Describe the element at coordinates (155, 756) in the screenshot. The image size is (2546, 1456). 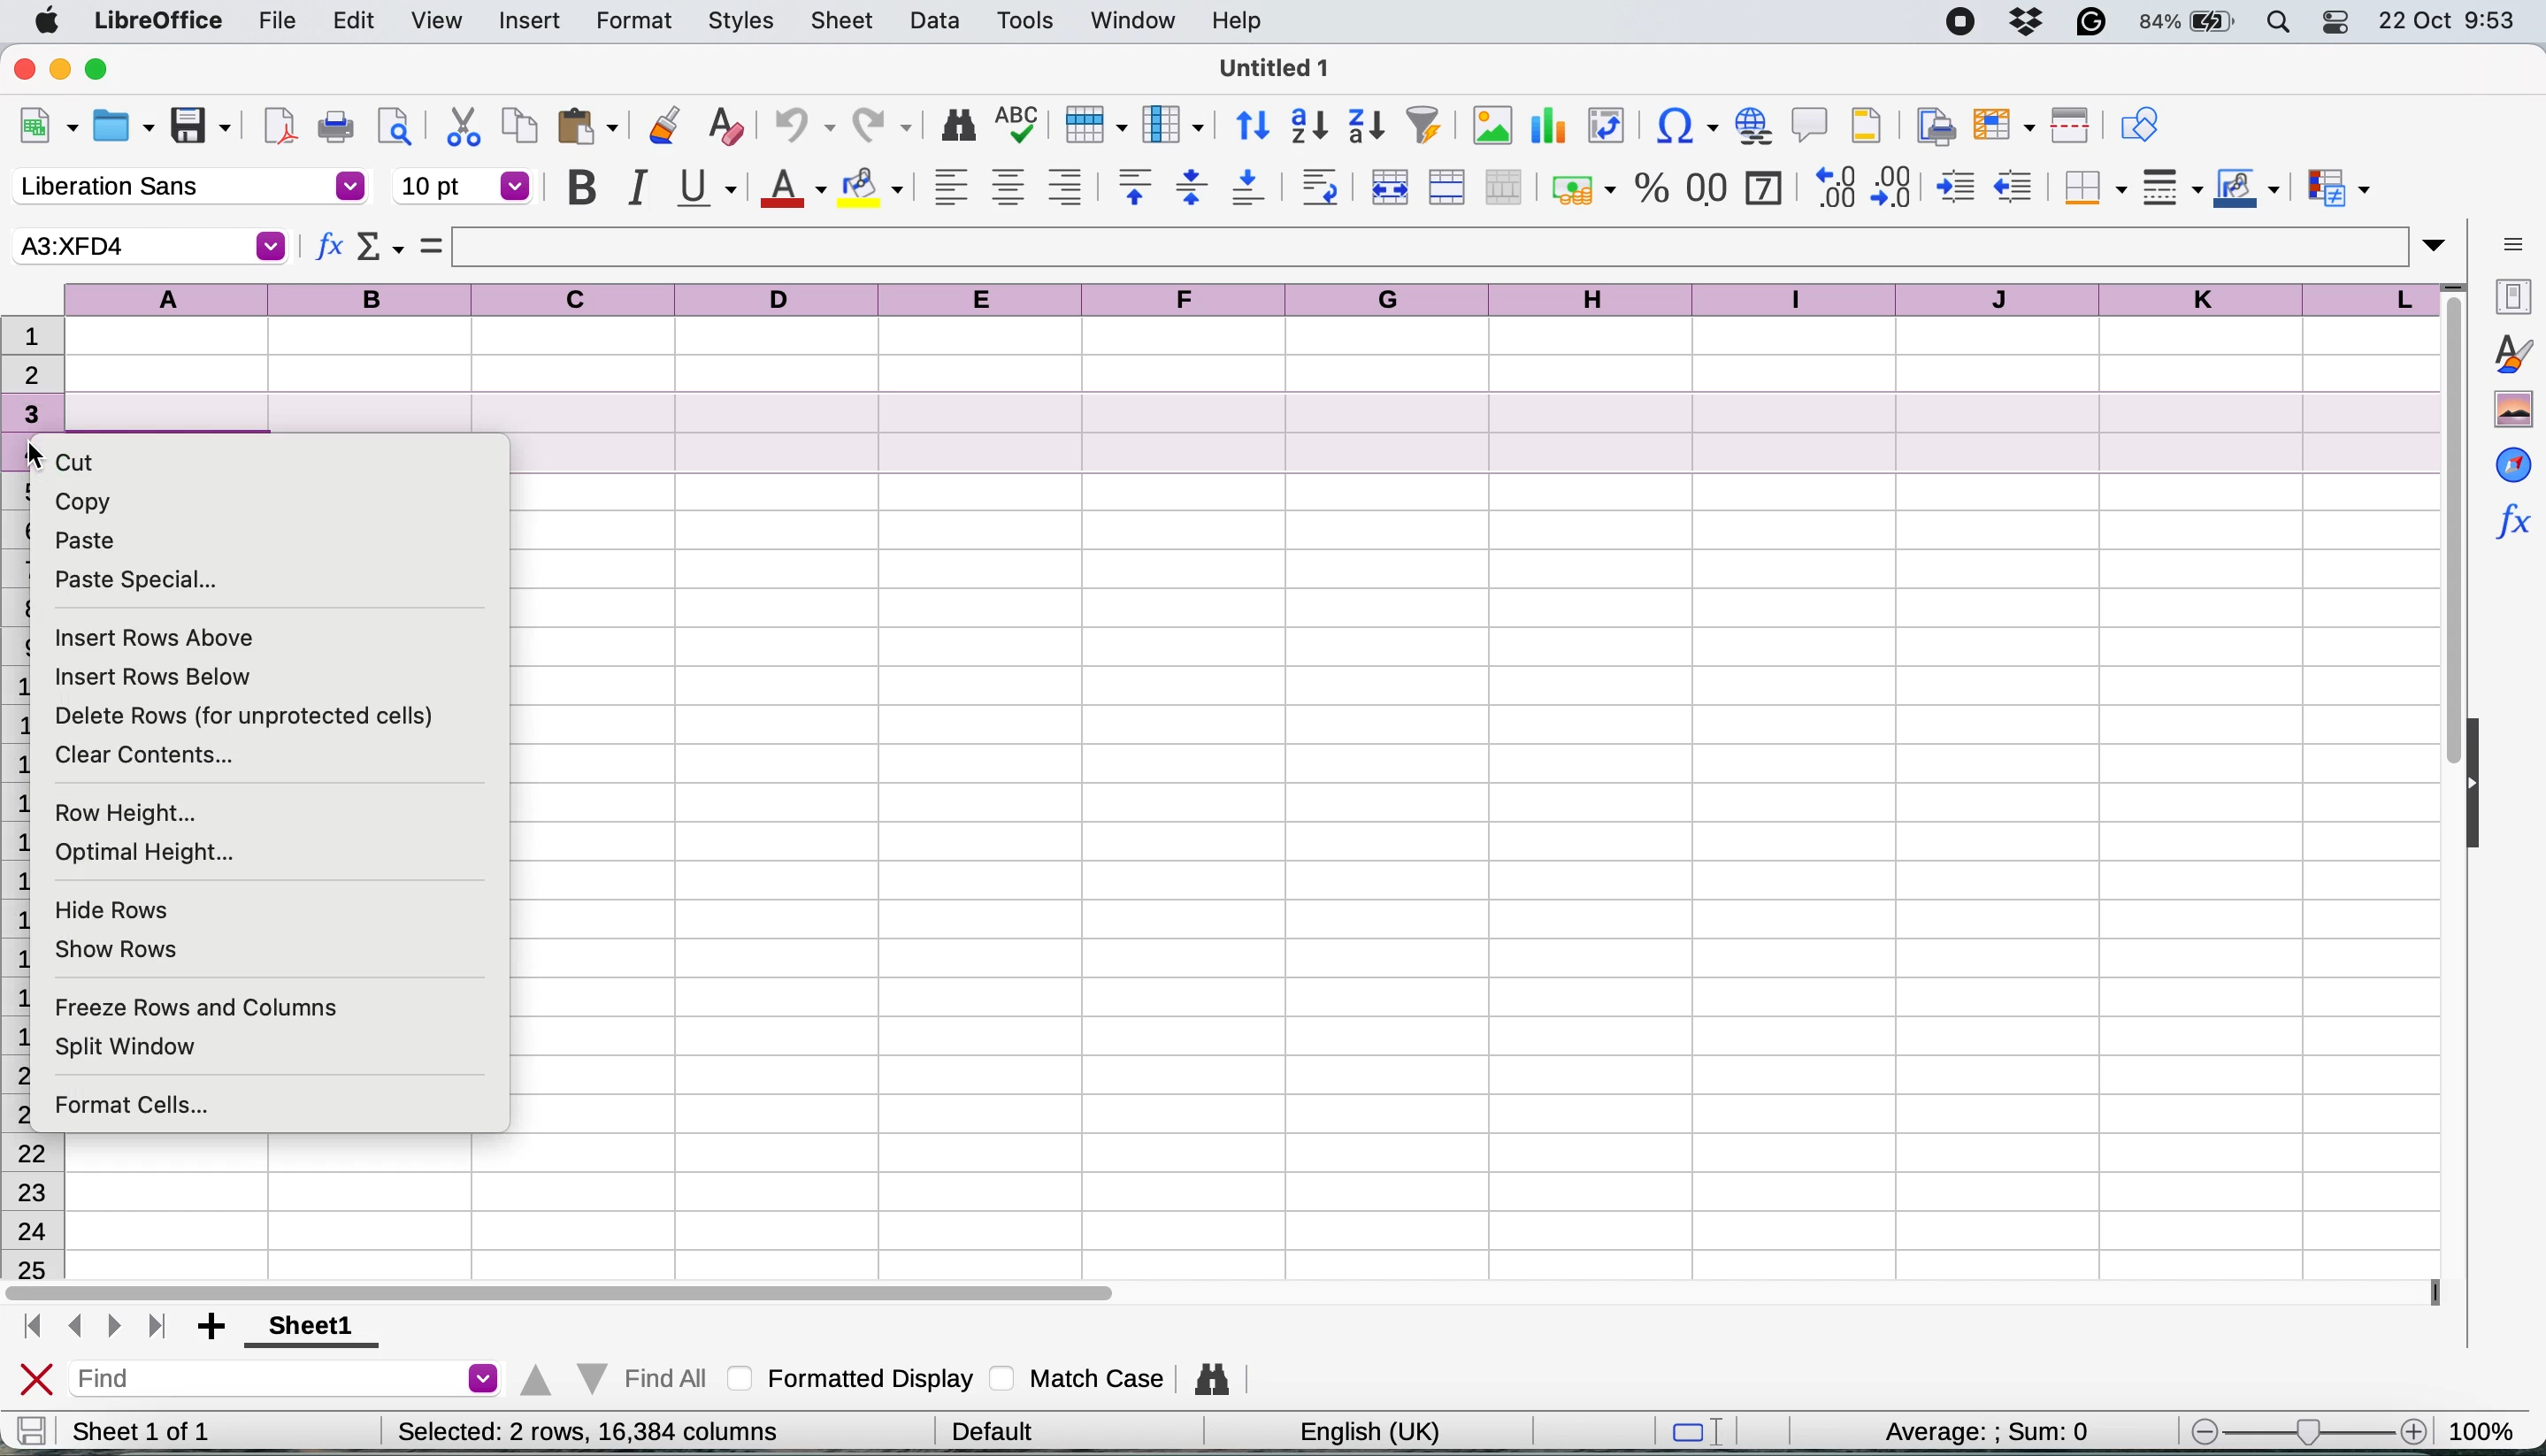
I see `clear contents` at that location.